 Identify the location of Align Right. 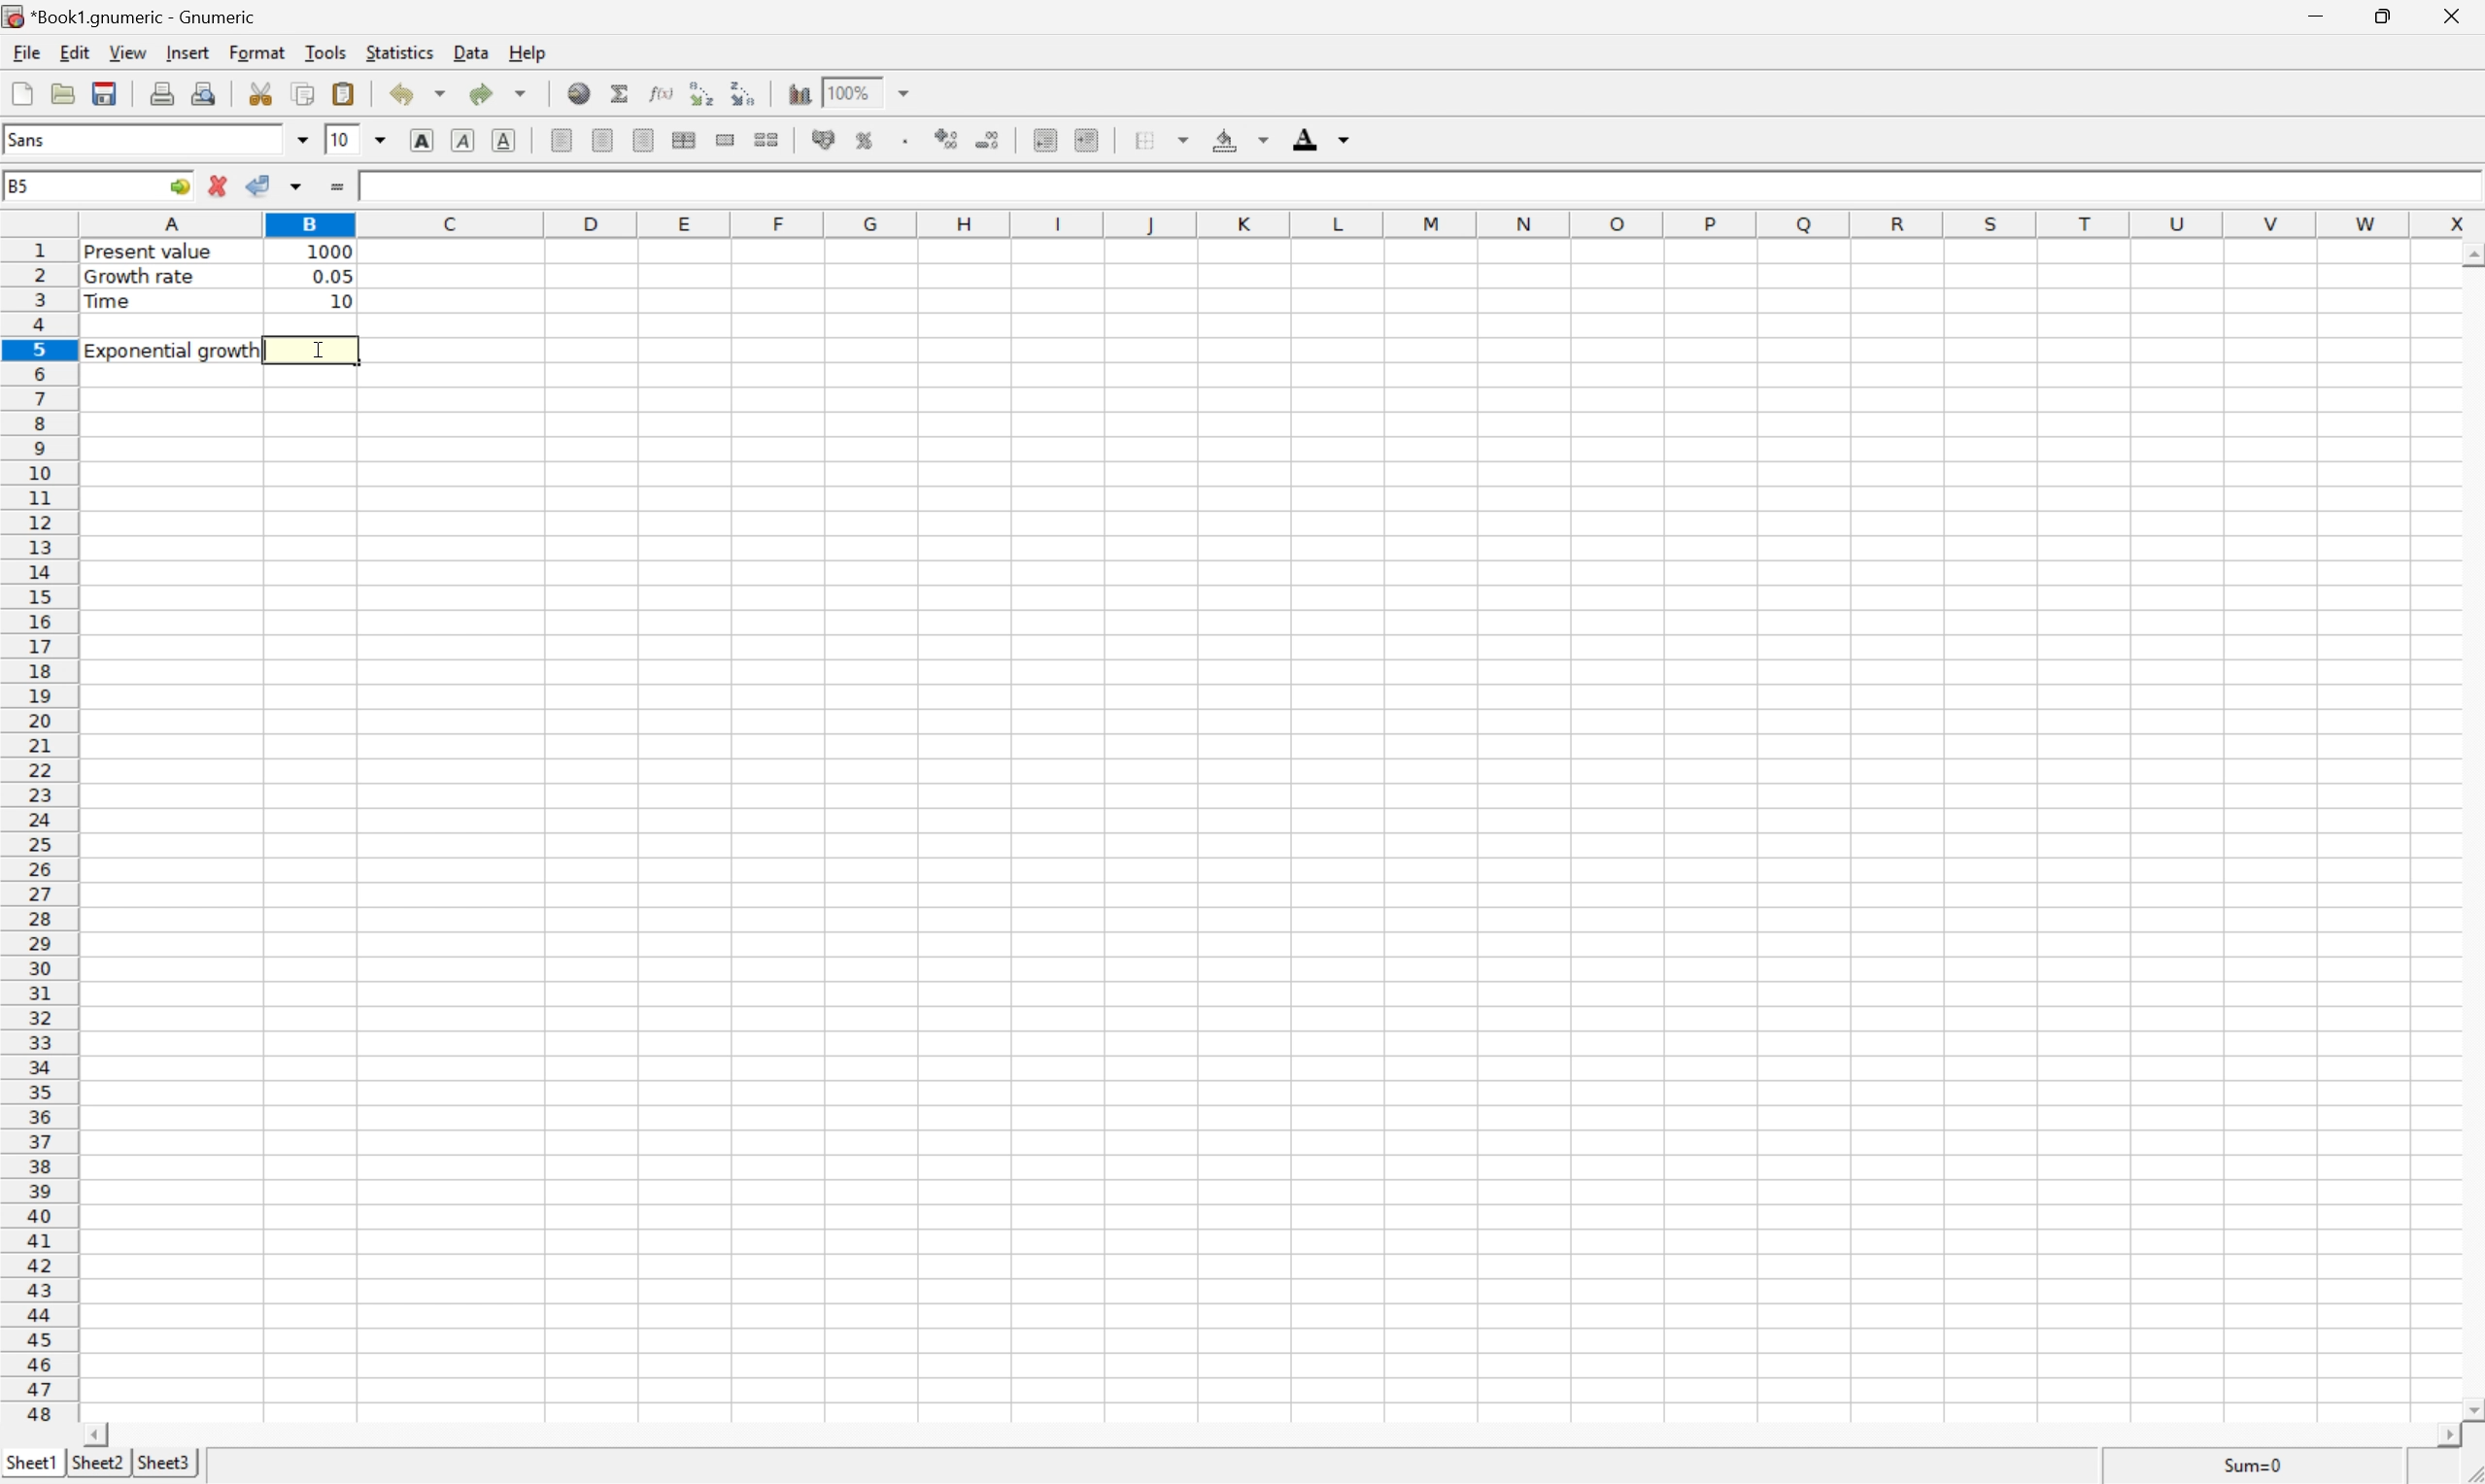
(646, 139).